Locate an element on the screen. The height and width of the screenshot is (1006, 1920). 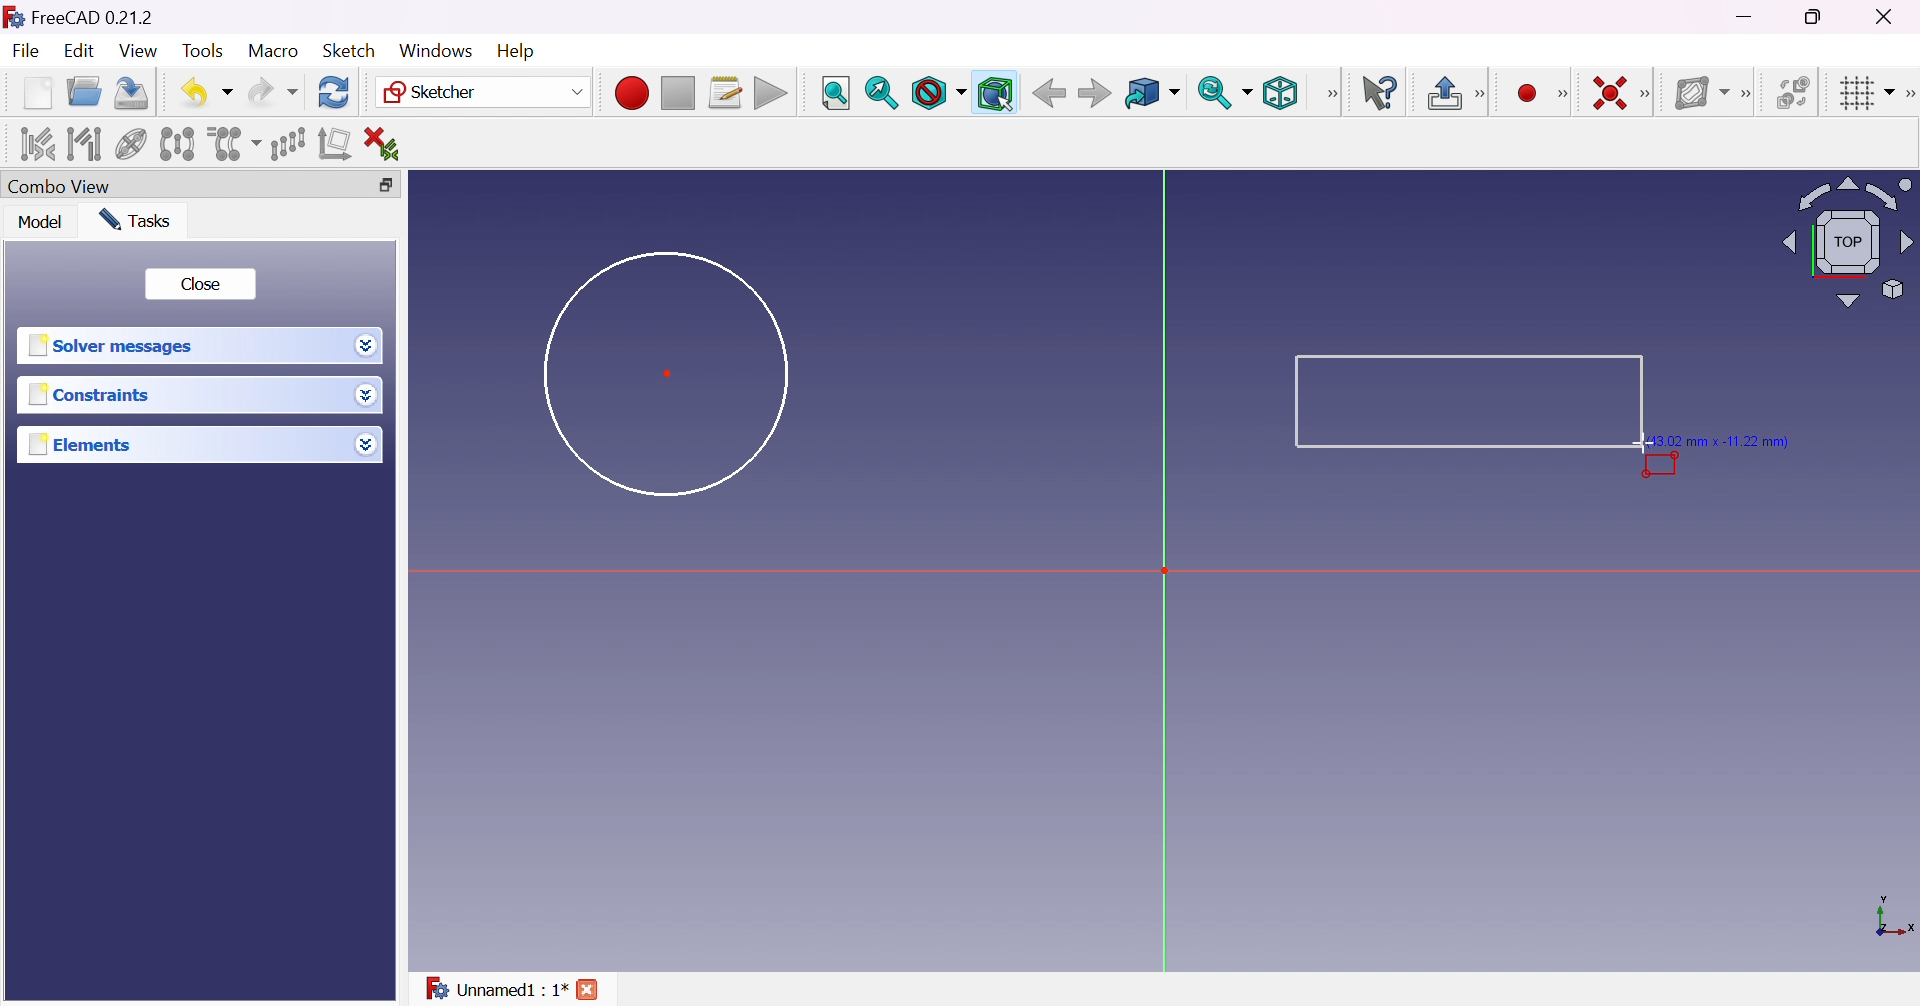
Tools is located at coordinates (205, 51).